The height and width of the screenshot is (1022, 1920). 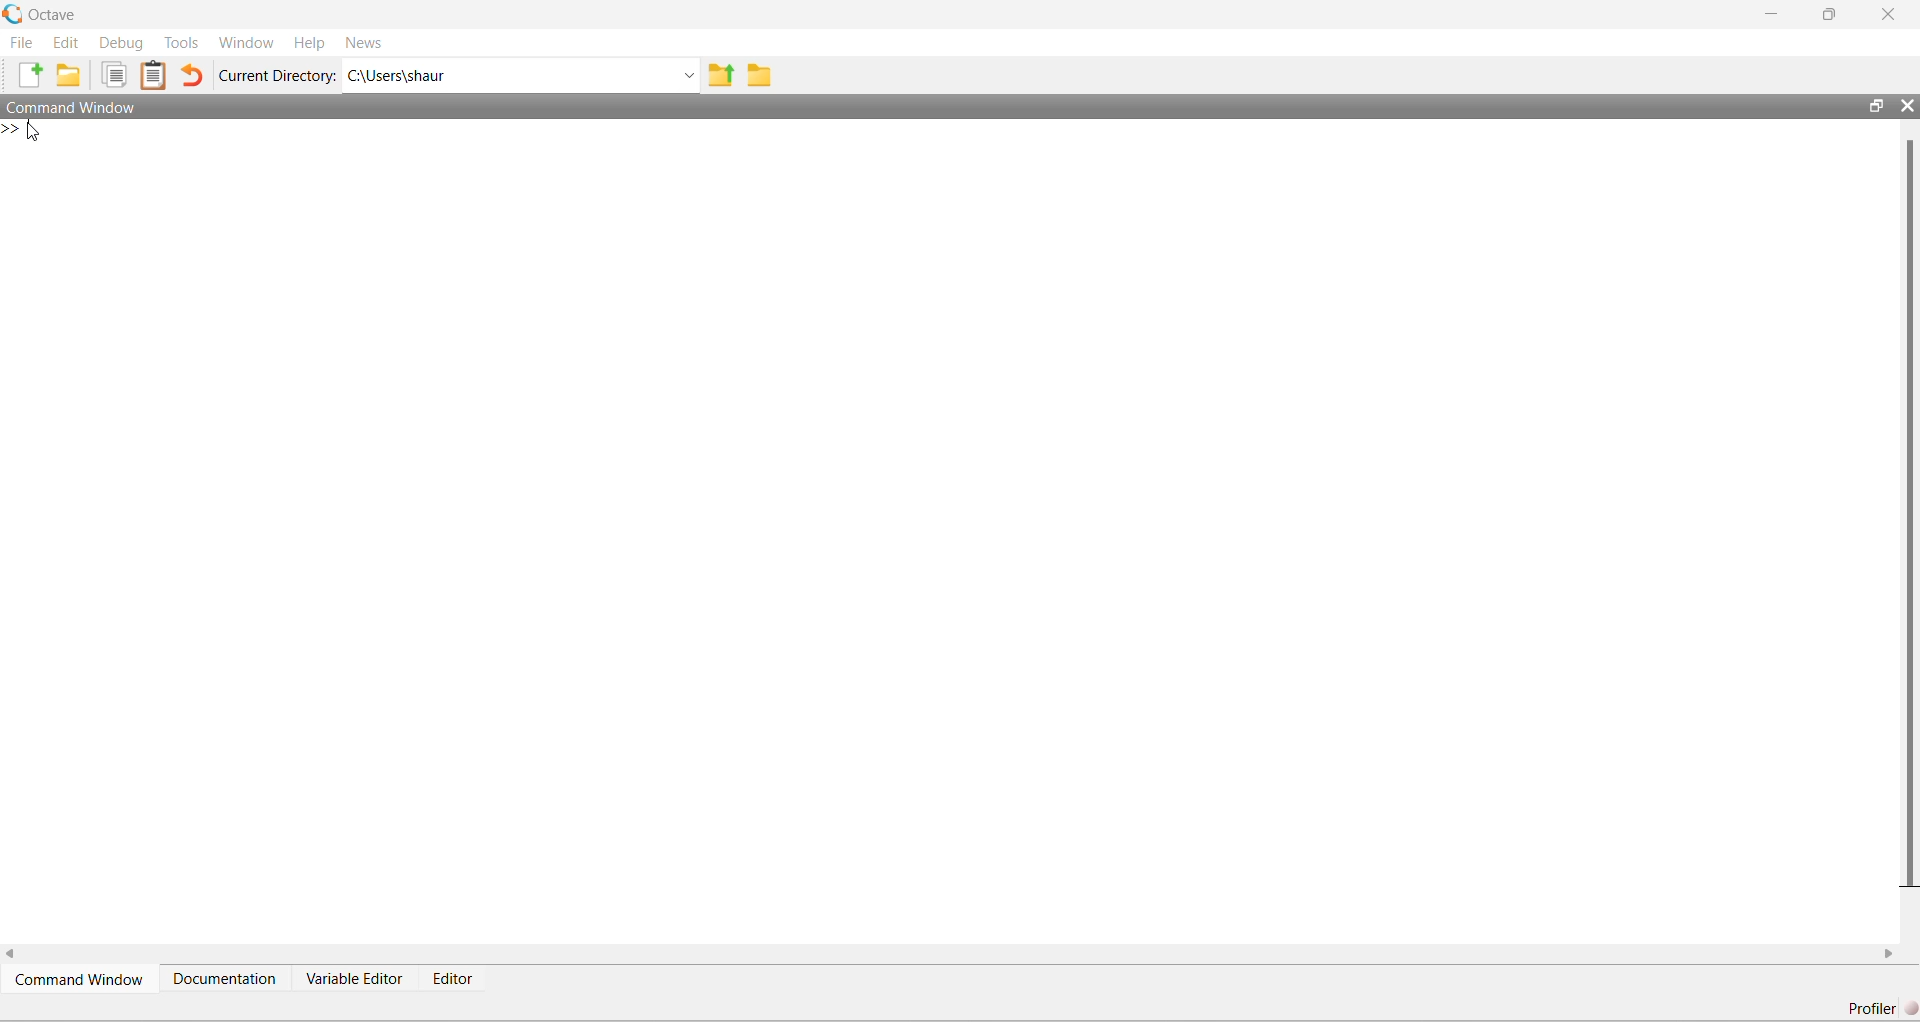 What do you see at coordinates (121, 43) in the screenshot?
I see `Debug` at bounding box center [121, 43].